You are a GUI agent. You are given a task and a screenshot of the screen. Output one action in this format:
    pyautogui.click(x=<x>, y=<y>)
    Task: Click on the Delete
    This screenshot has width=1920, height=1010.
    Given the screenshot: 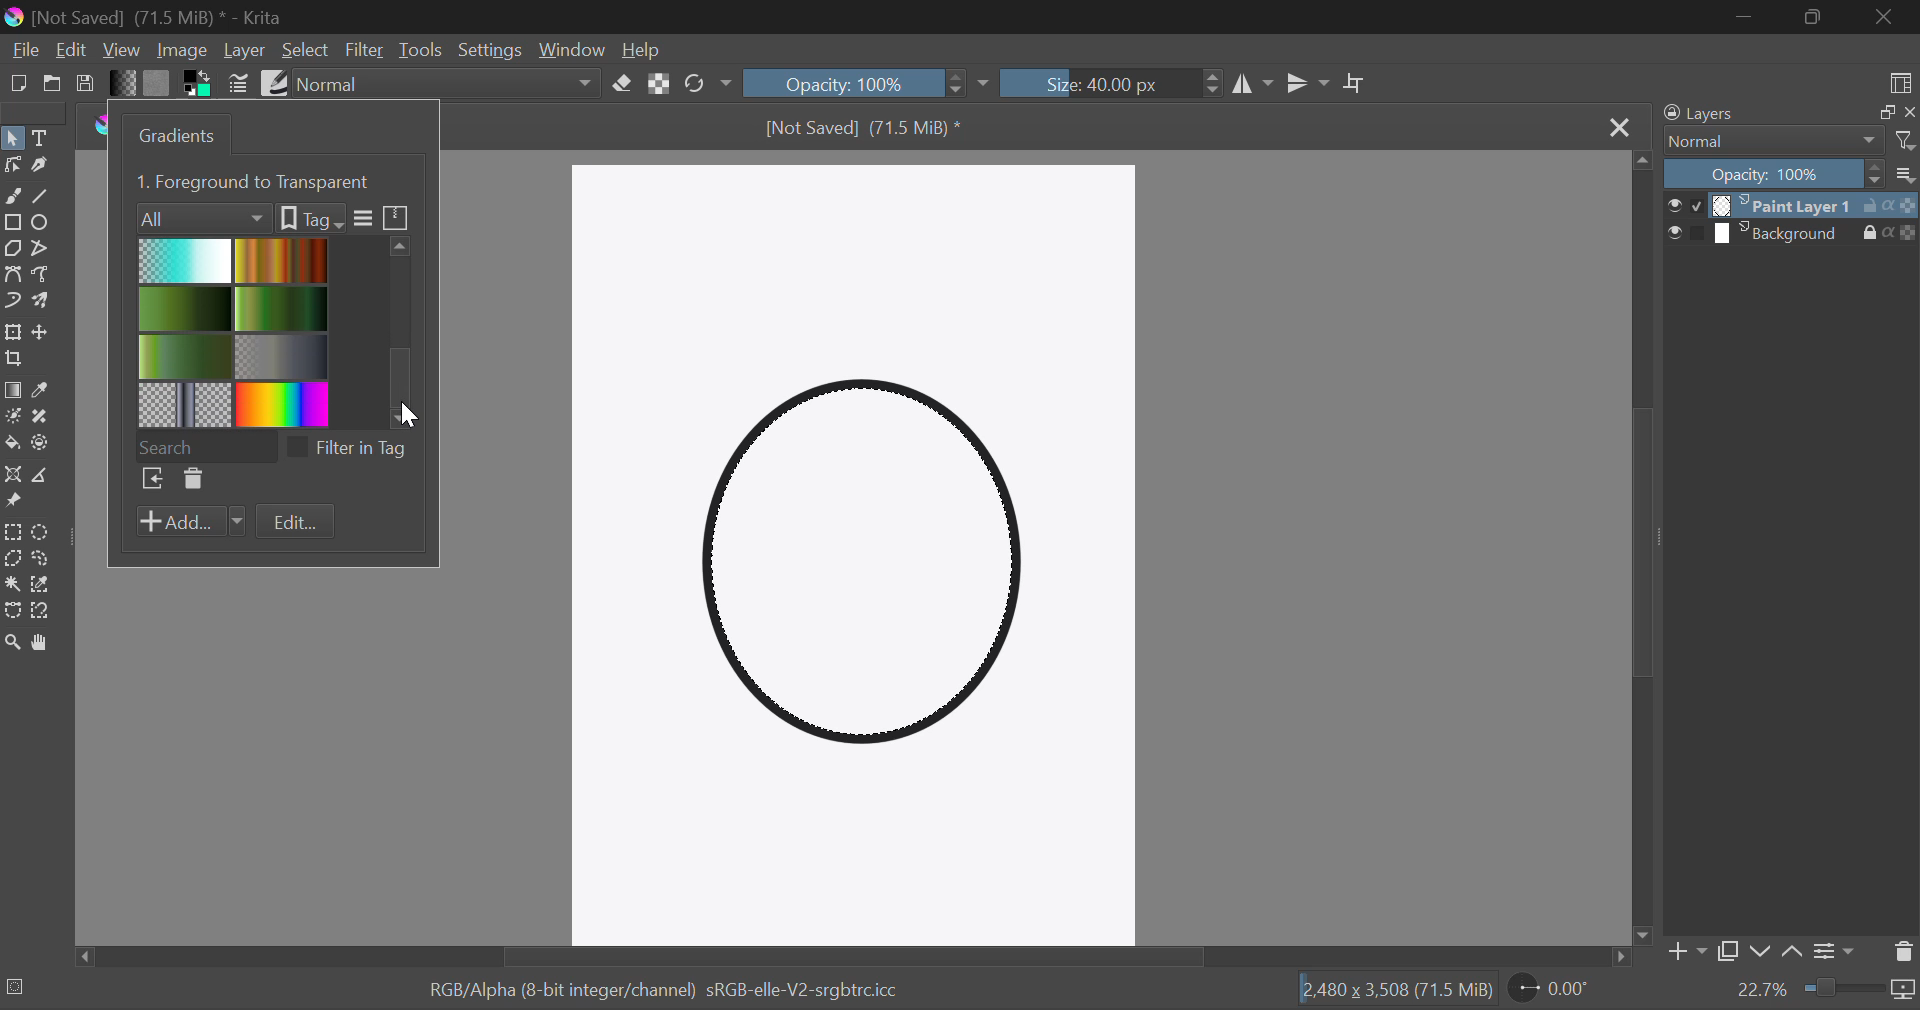 What is the action you would take?
    pyautogui.click(x=194, y=480)
    